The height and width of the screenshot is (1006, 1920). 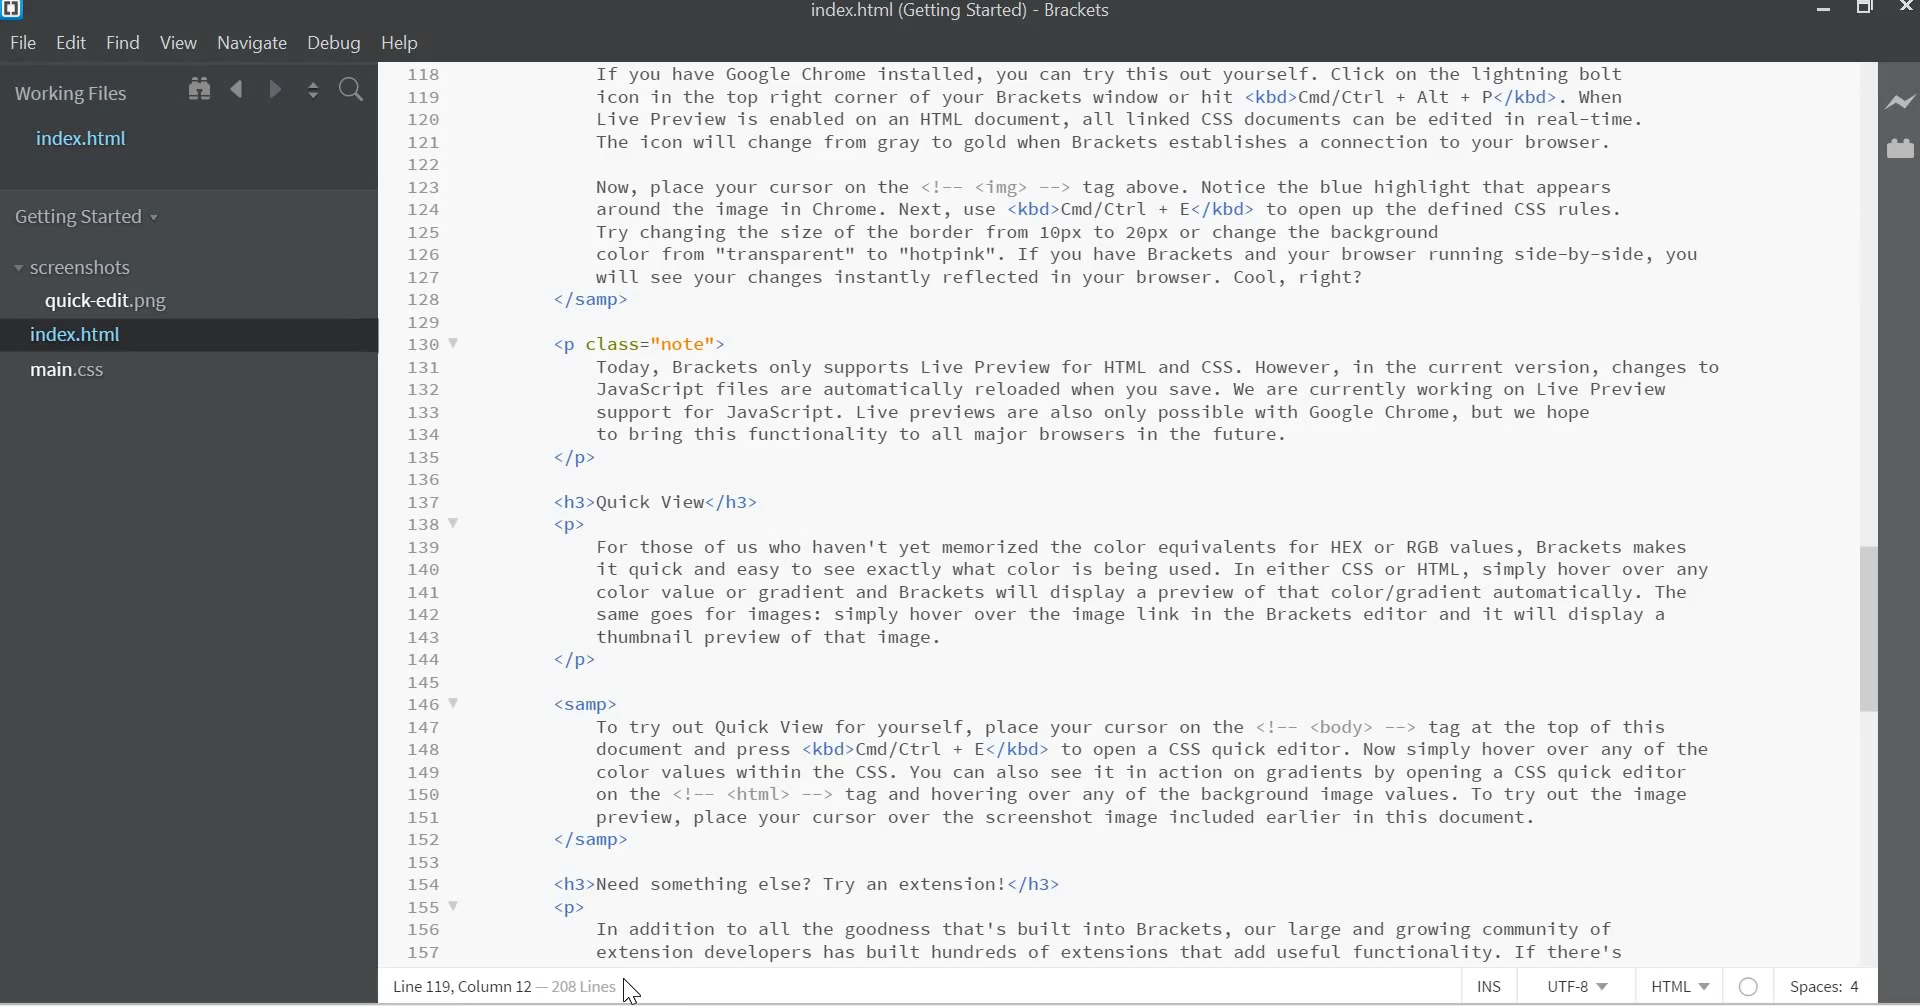 What do you see at coordinates (70, 372) in the screenshot?
I see `main.css` at bounding box center [70, 372].